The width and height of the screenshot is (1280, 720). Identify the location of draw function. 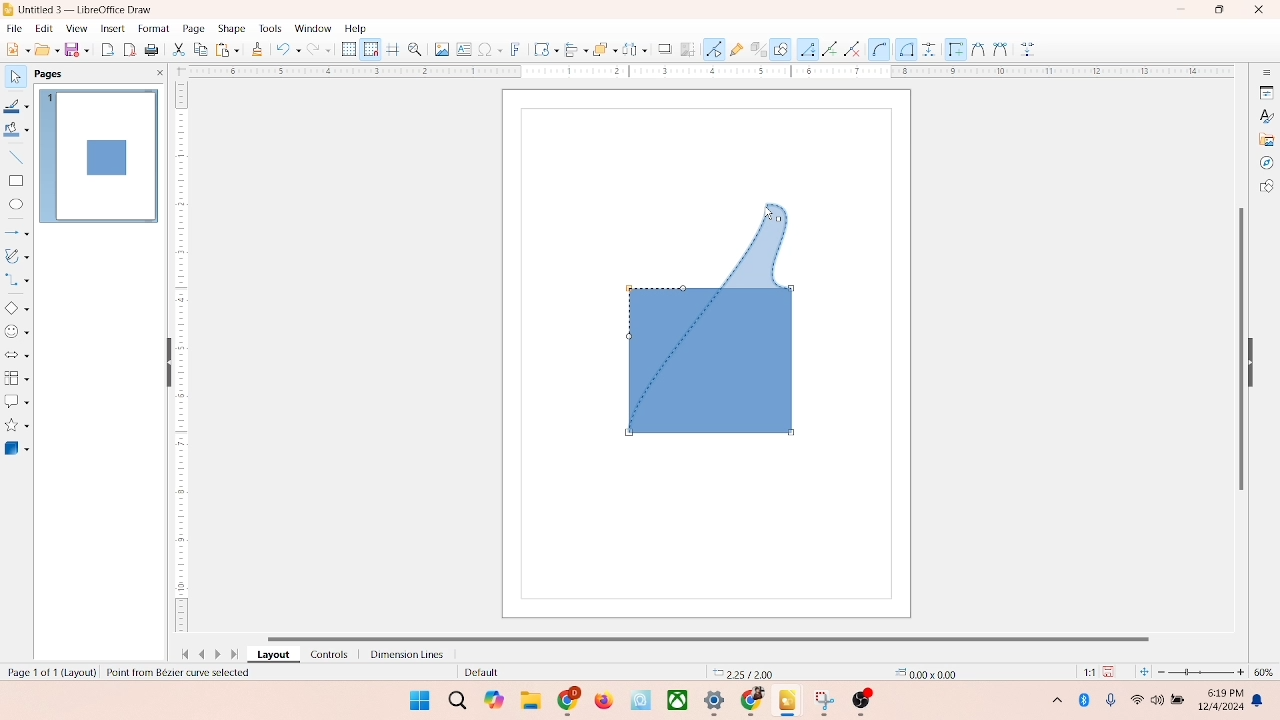
(781, 48).